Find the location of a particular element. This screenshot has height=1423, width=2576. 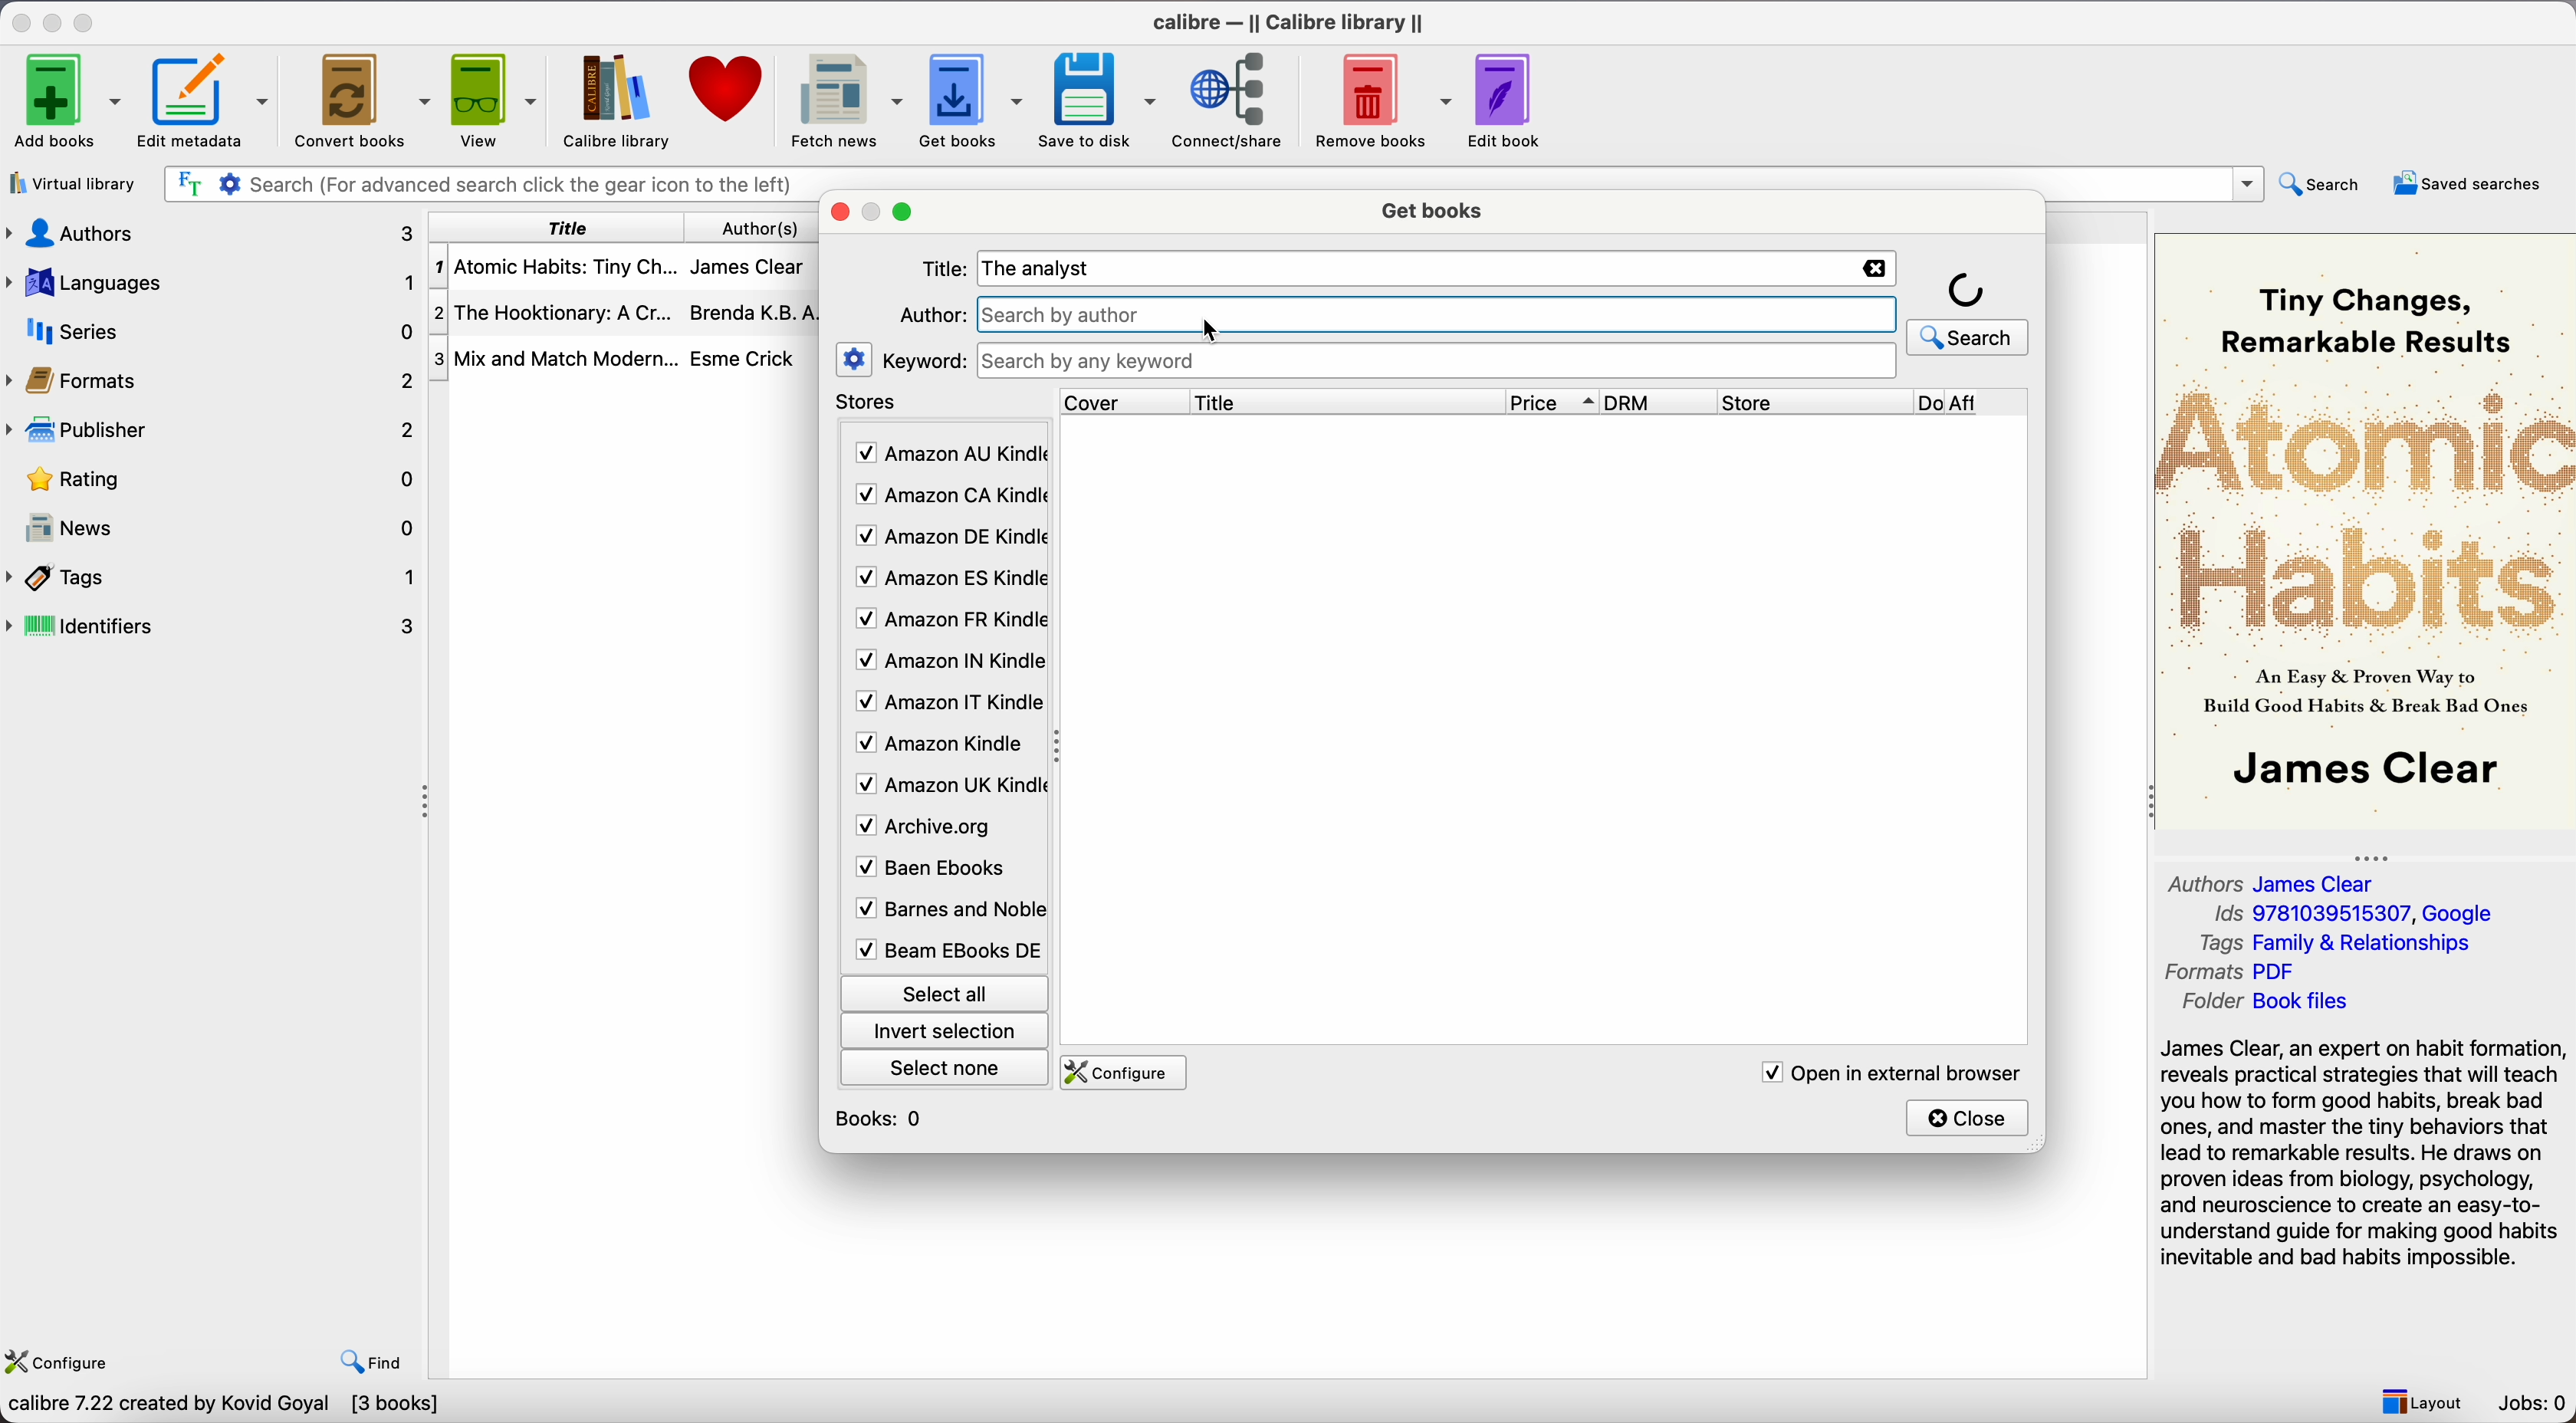

synopsis is located at coordinates (2365, 1153).